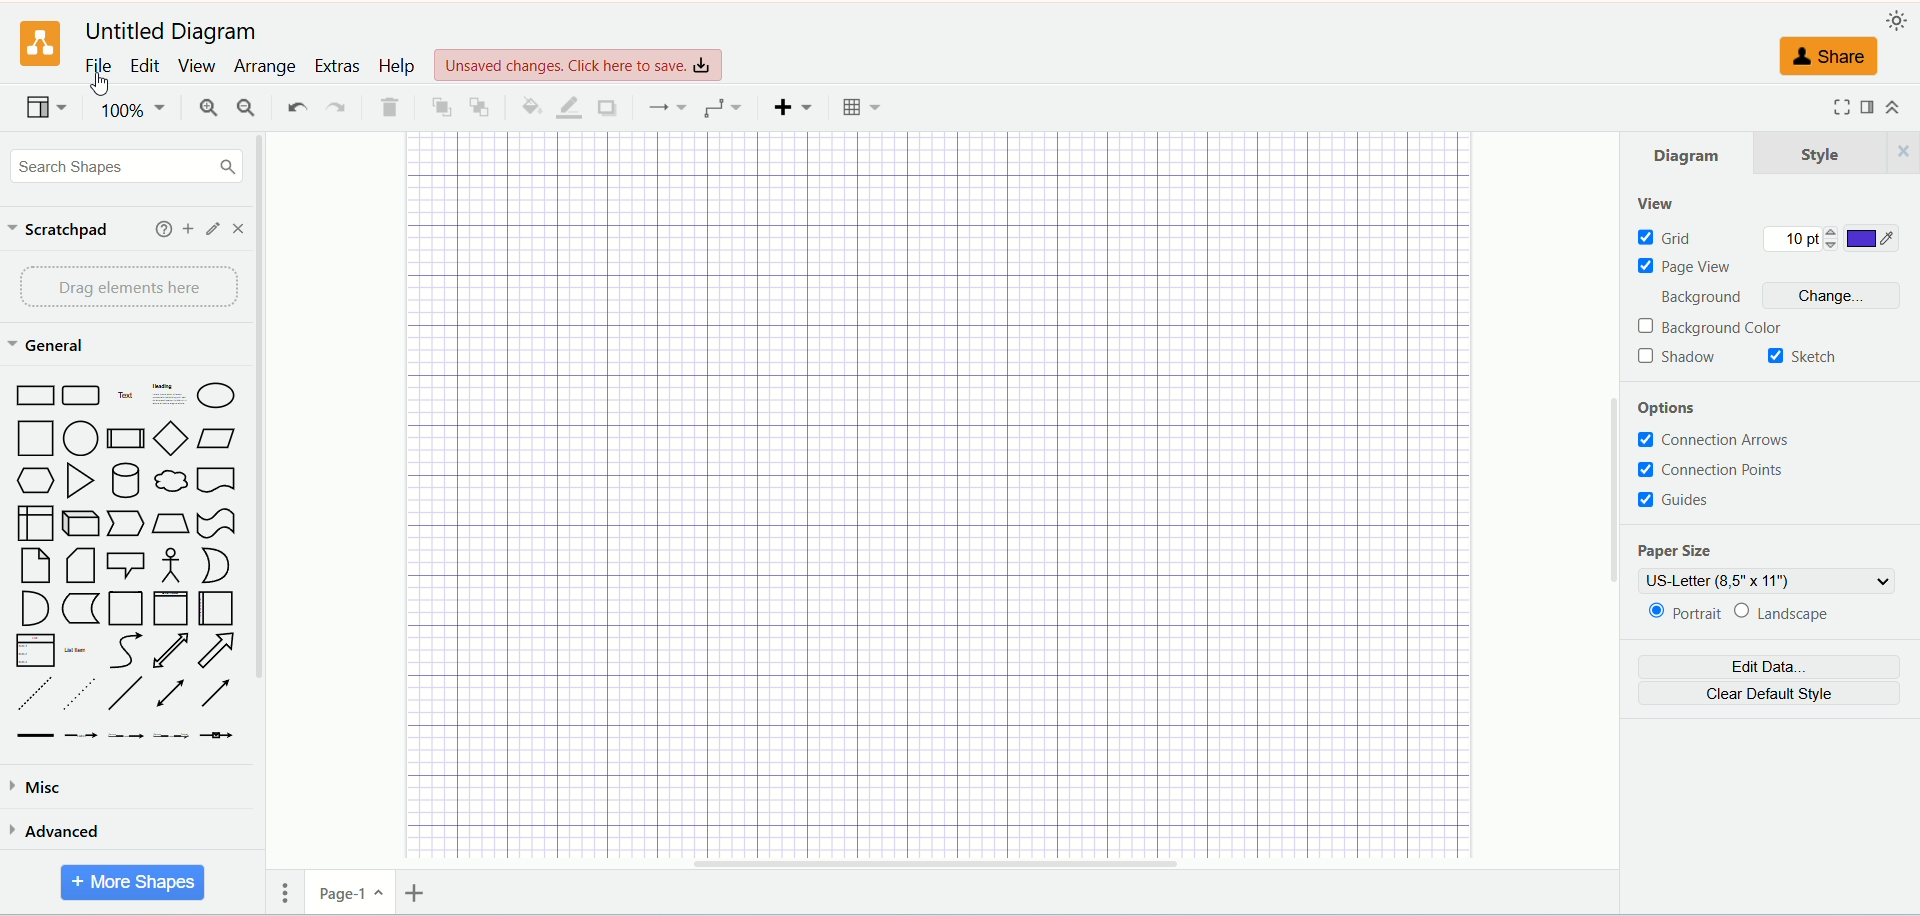 This screenshot has width=1920, height=916. I want to click on general, so click(51, 346).